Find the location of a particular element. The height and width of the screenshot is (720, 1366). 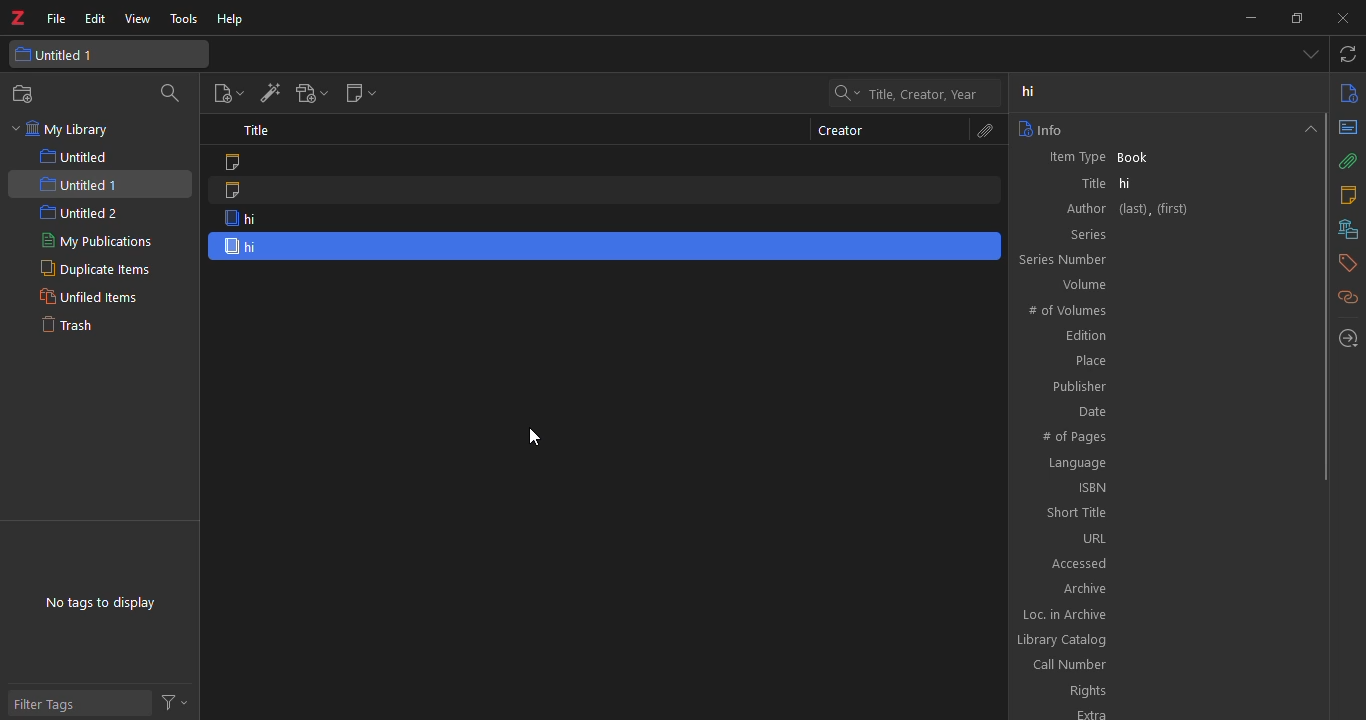

series number is located at coordinates (1065, 262).